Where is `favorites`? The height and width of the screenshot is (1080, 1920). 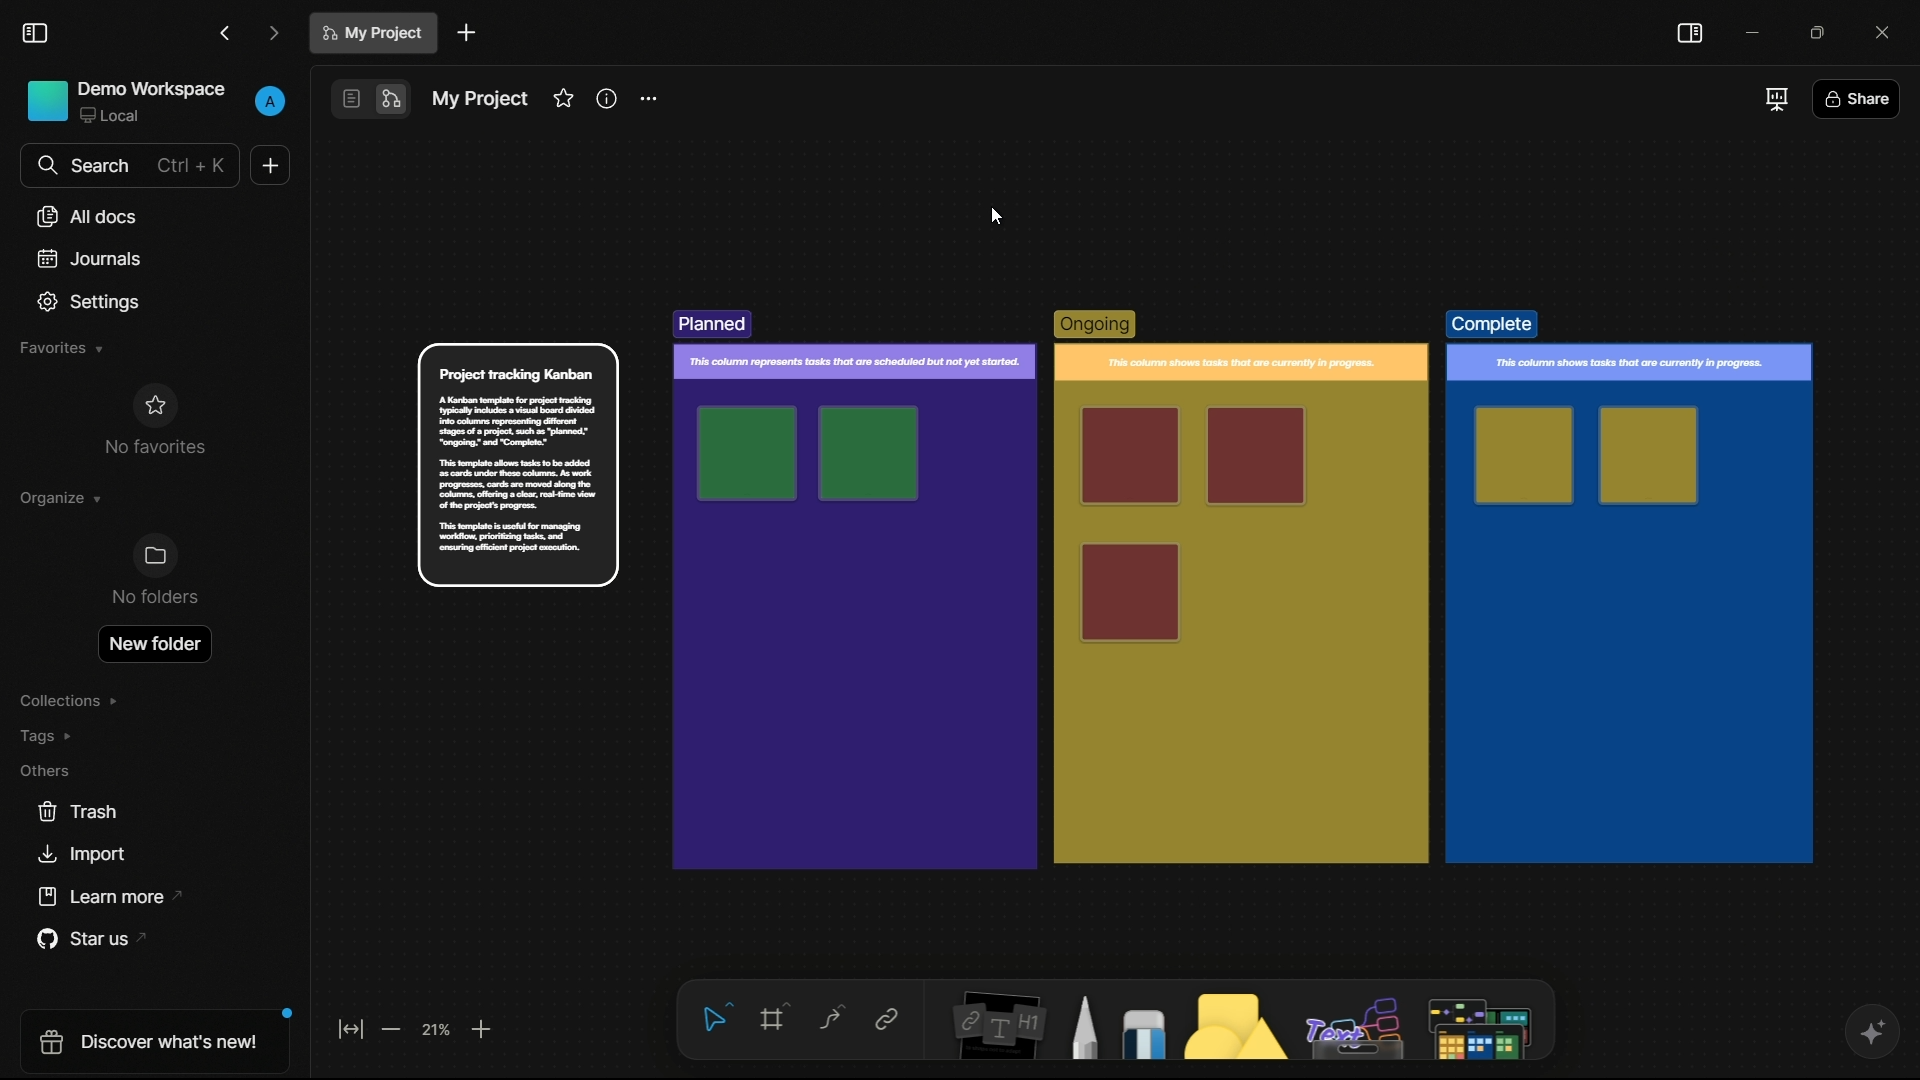
favorites is located at coordinates (563, 98).